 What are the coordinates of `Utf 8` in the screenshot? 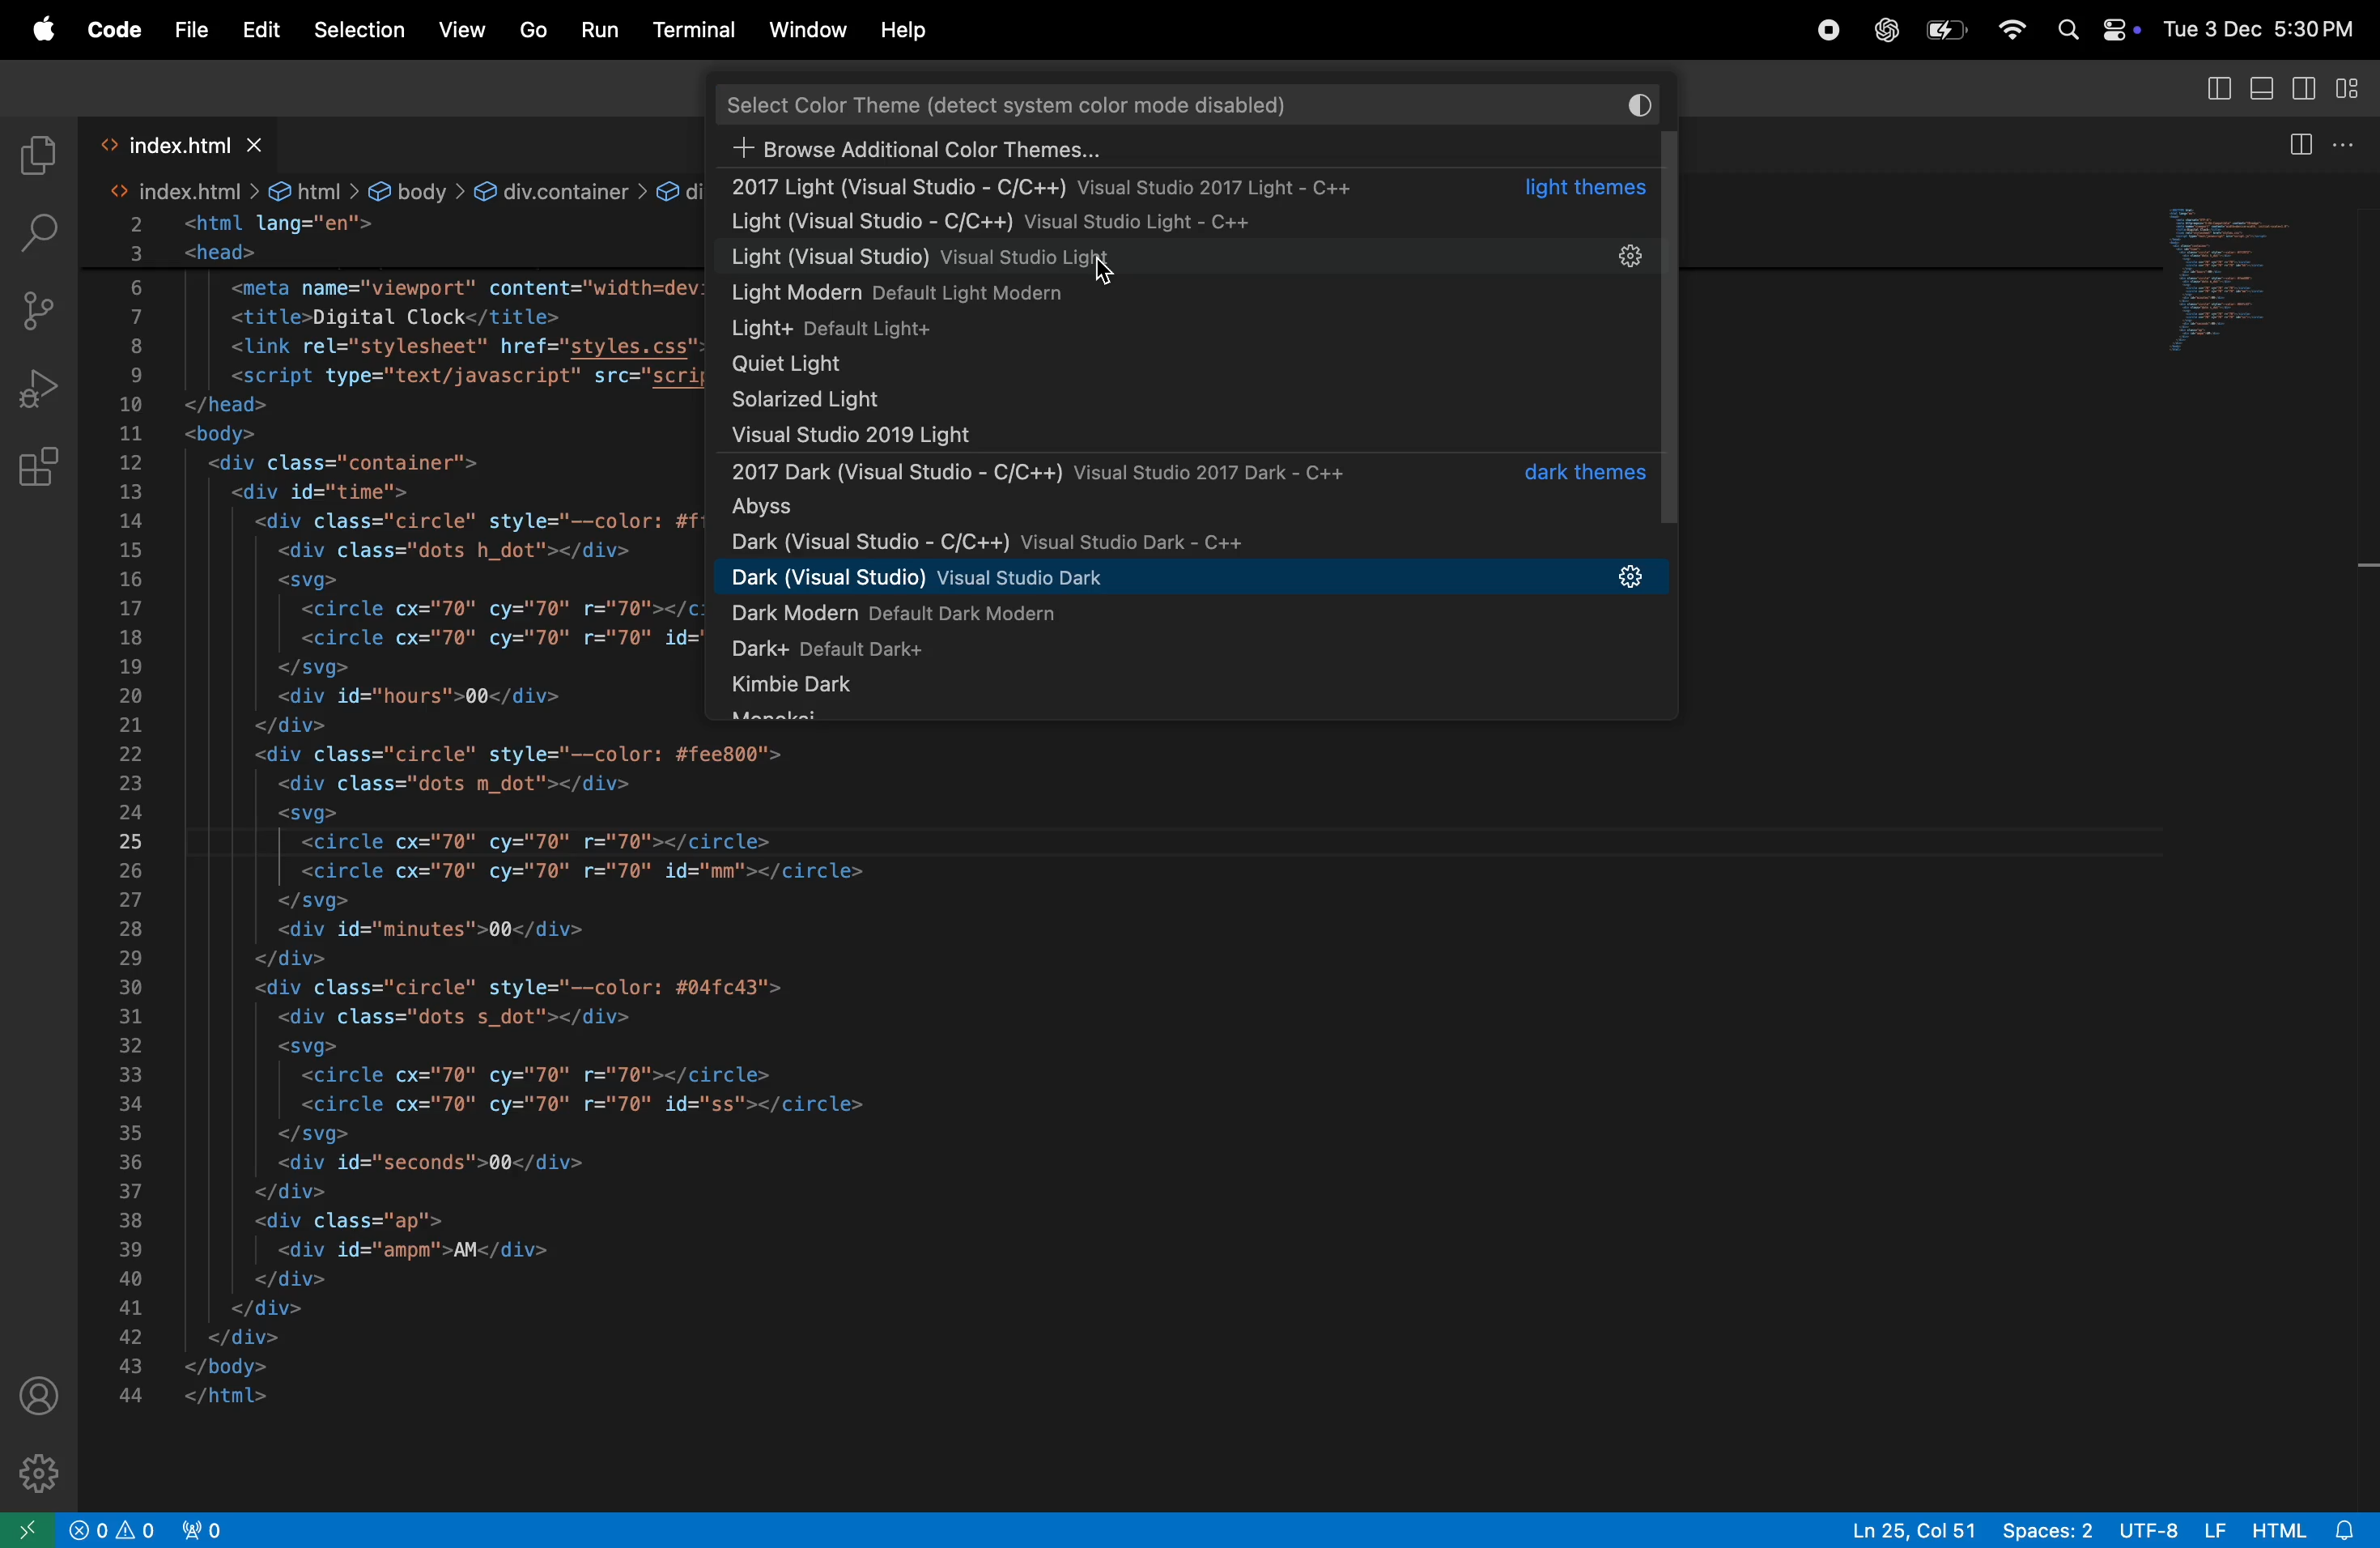 It's located at (2172, 1527).